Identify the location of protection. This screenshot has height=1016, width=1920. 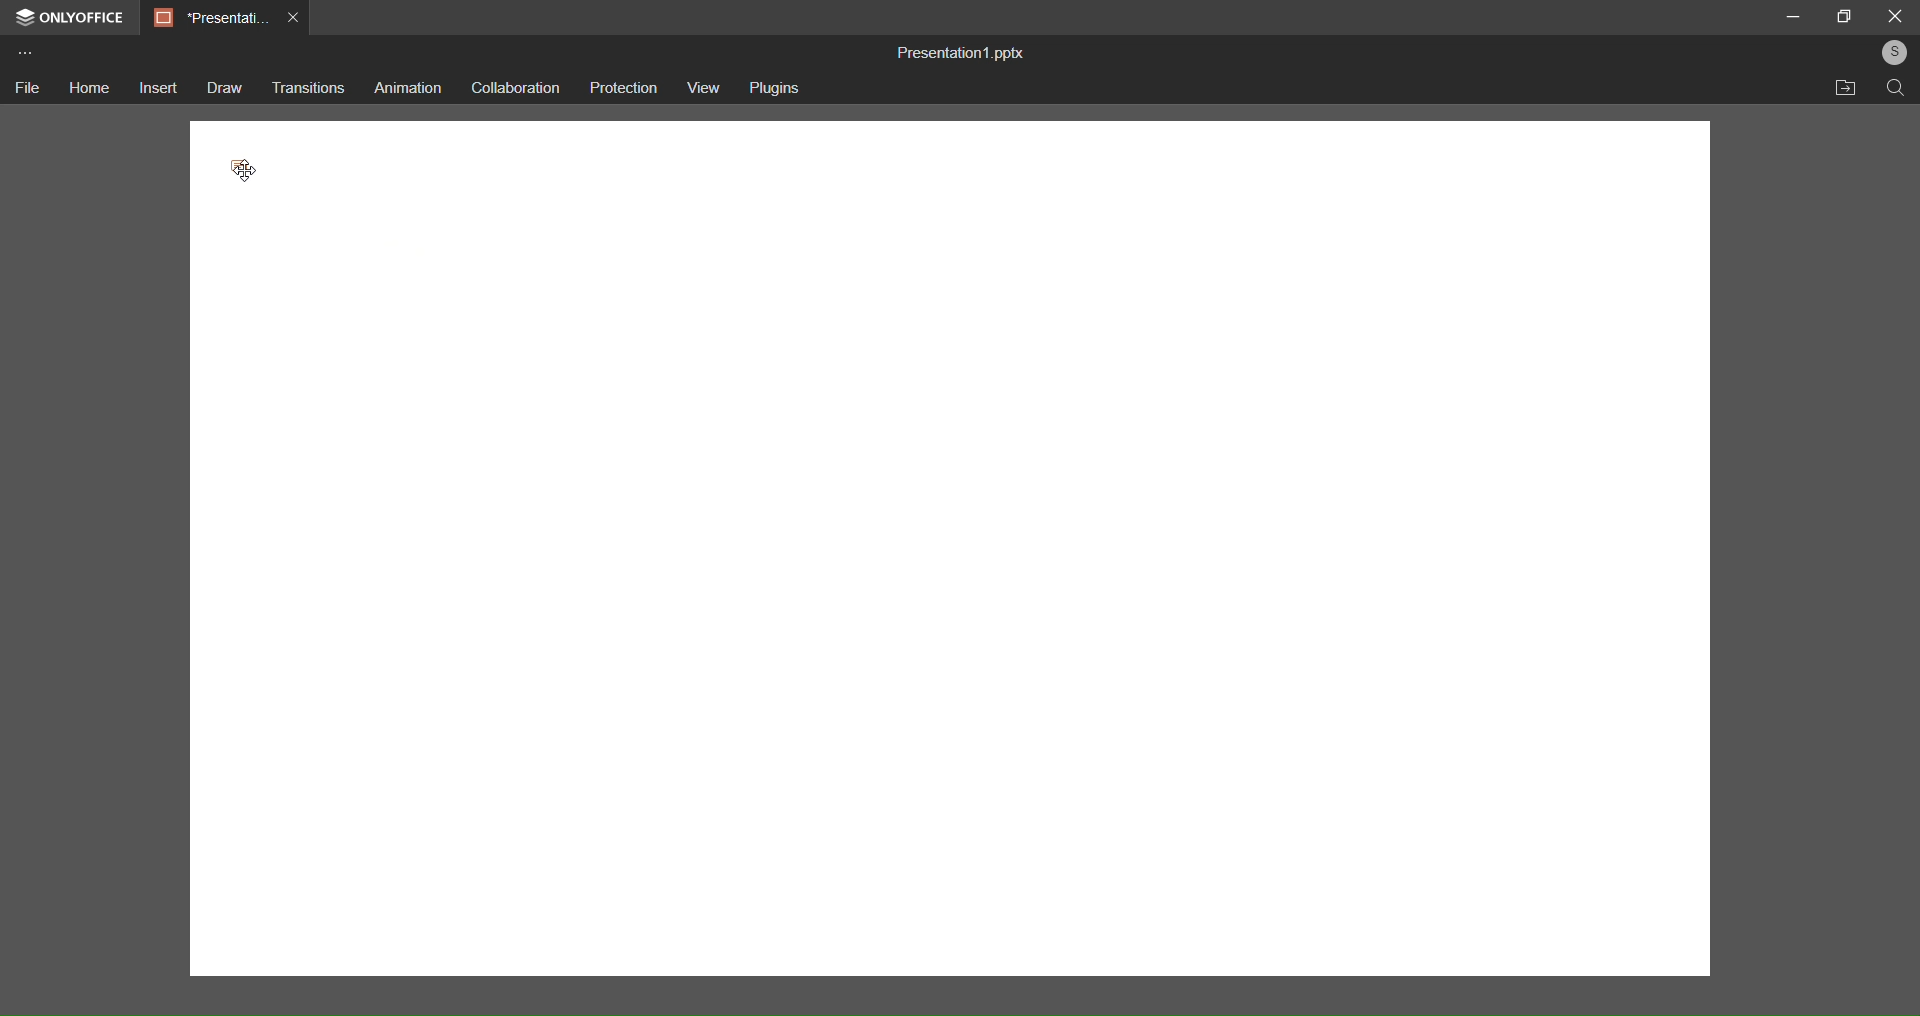
(625, 91).